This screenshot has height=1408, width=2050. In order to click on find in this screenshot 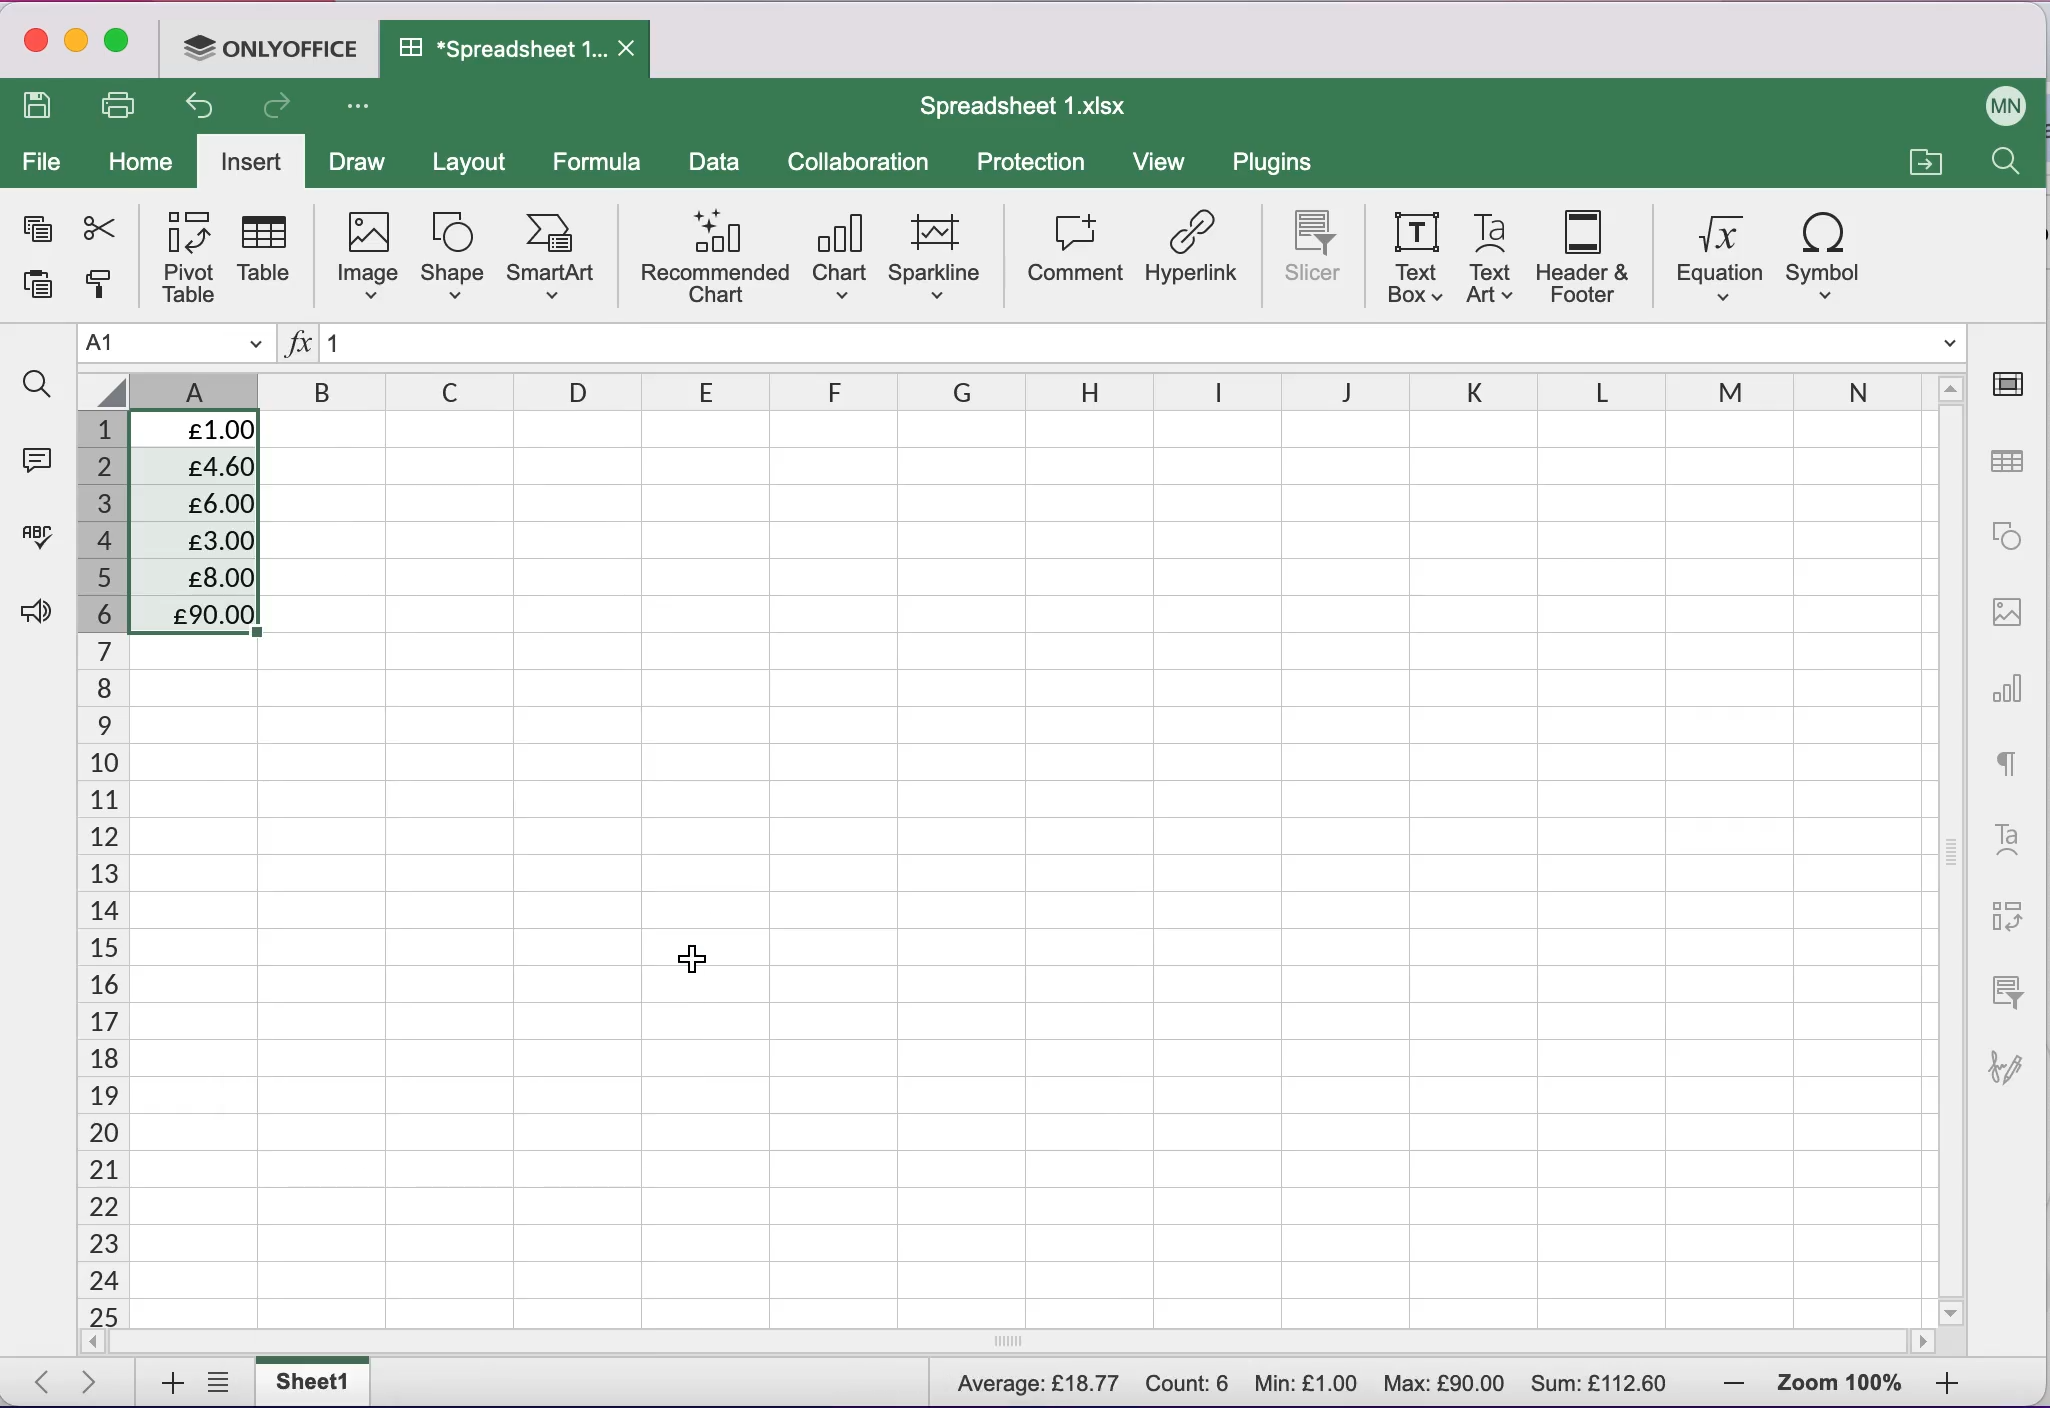, I will do `click(37, 387)`.